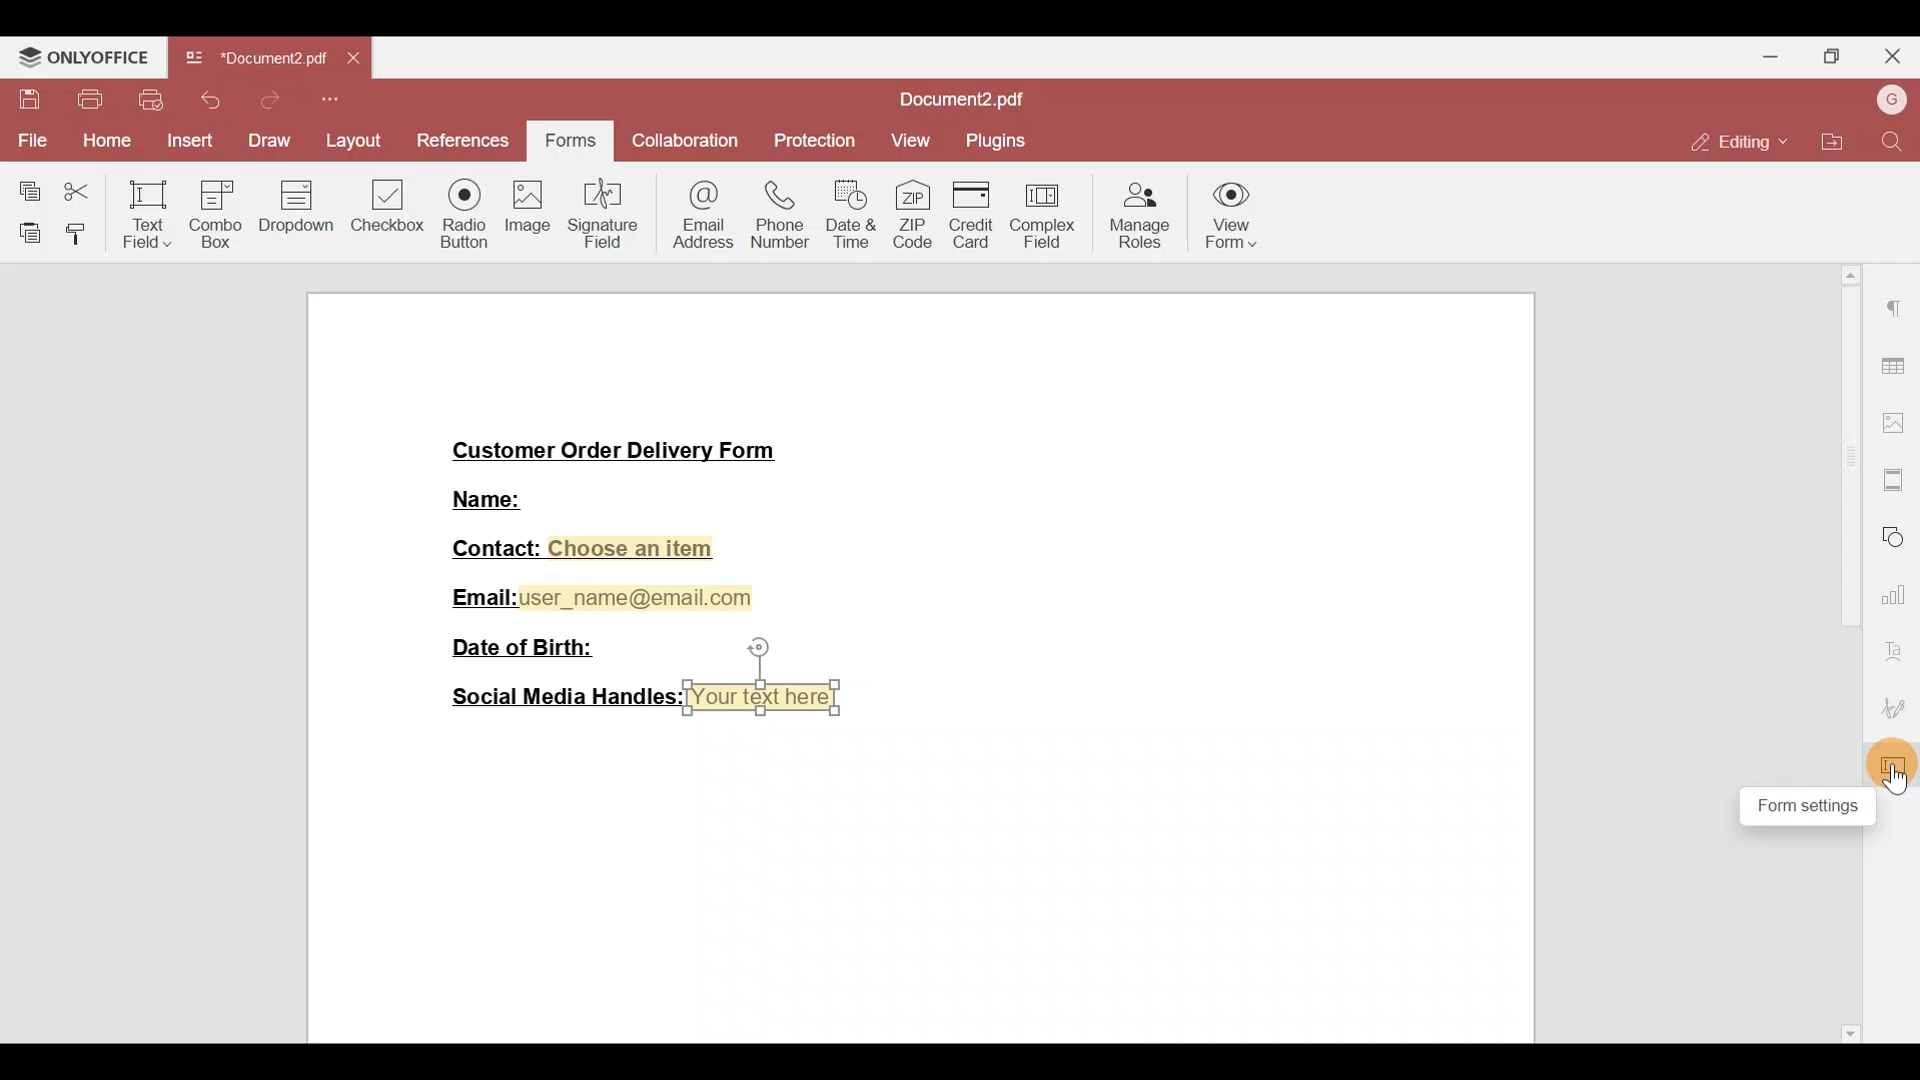 The width and height of the screenshot is (1920, 1080). I want to click on Insert, so click(187, 142).